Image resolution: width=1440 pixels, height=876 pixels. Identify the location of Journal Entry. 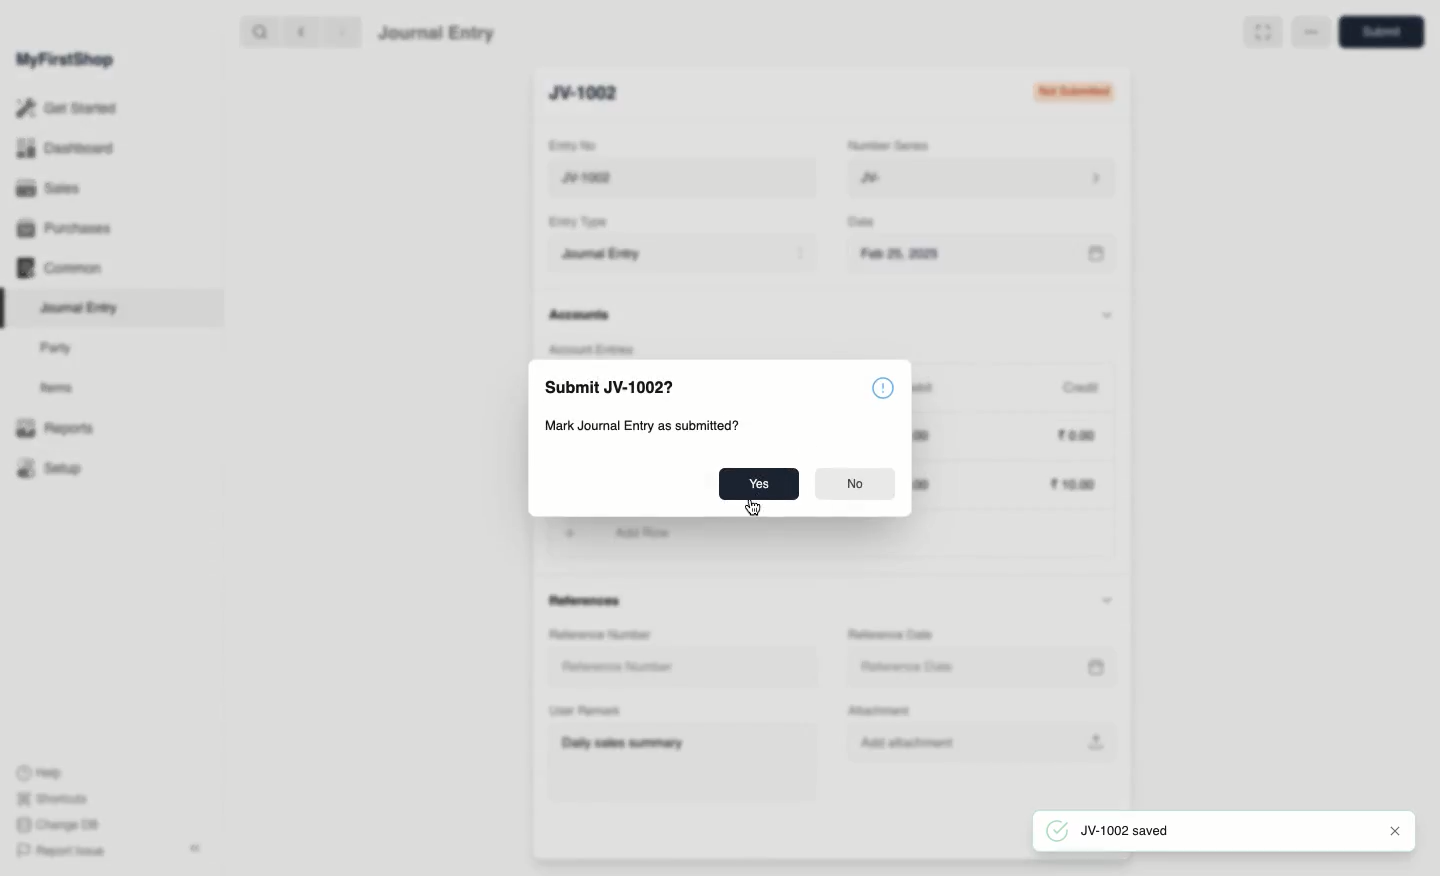
(84, 307).